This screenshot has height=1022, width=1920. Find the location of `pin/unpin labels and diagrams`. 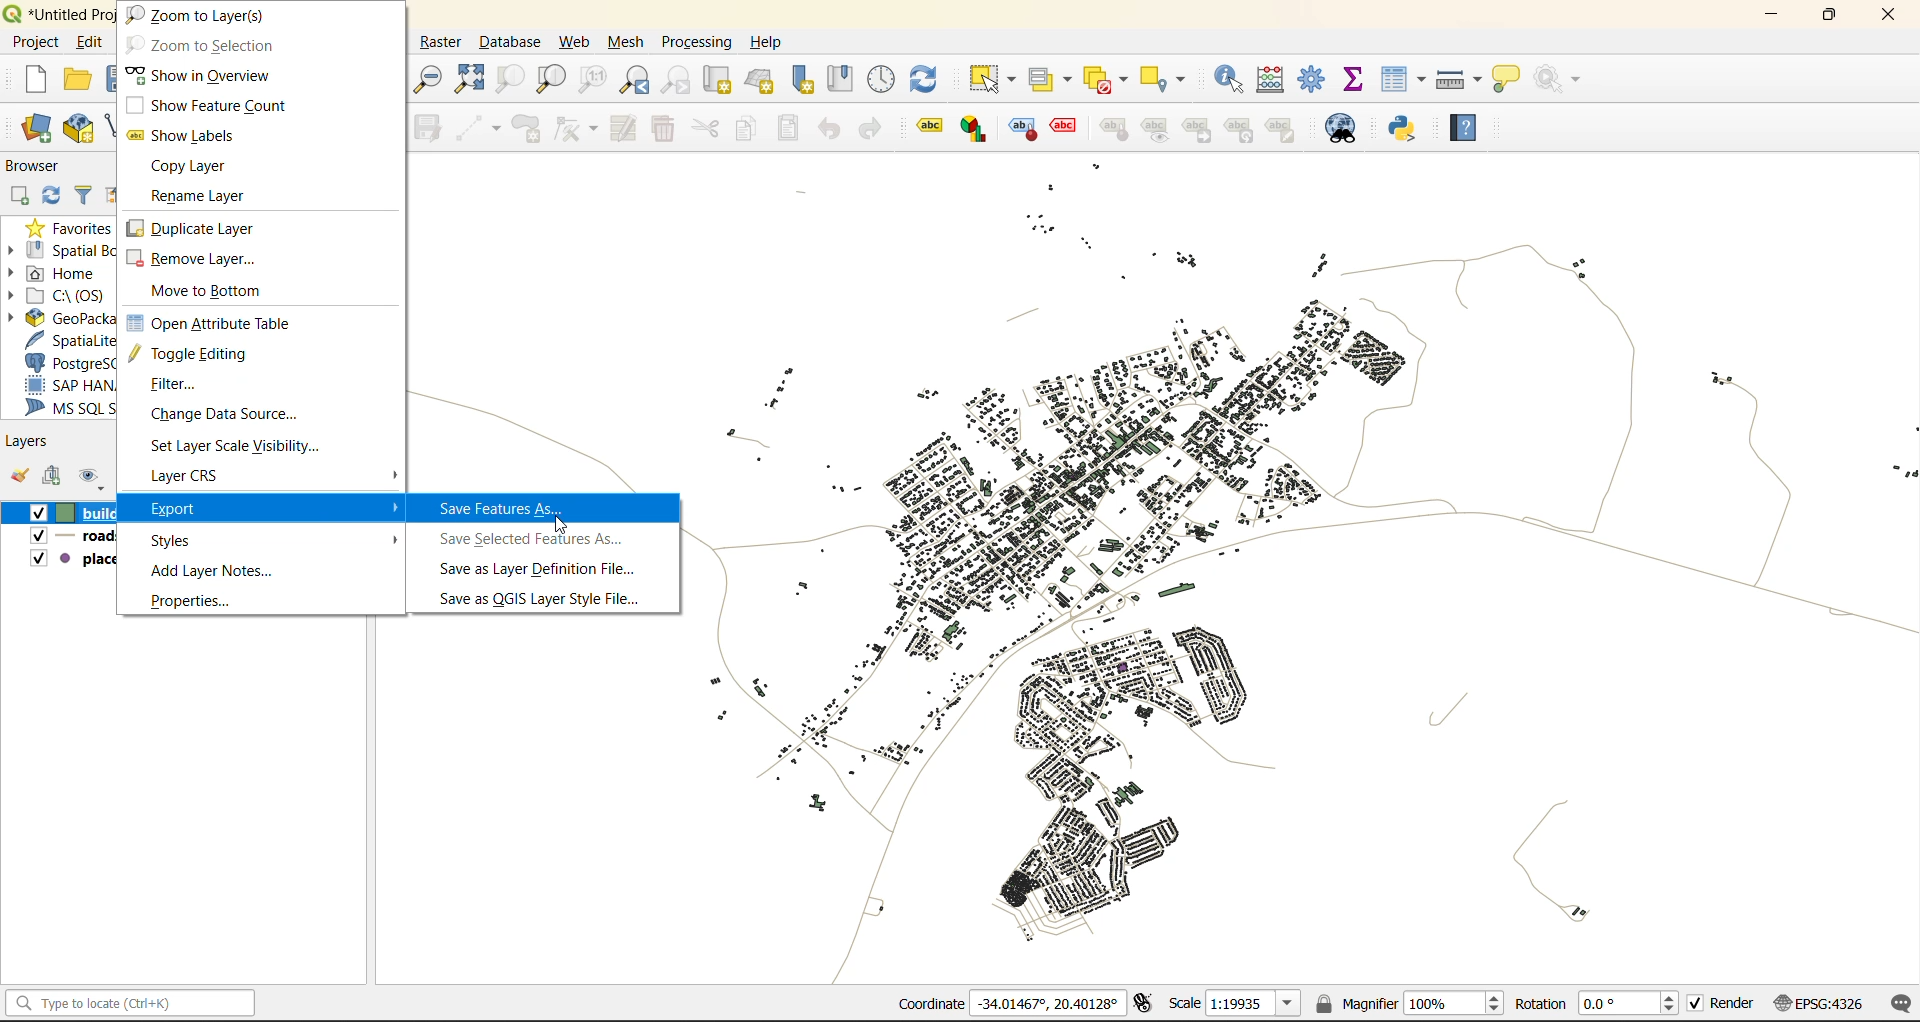

pin/unpin labels and diagrams is located at coordinates (1111, 129).